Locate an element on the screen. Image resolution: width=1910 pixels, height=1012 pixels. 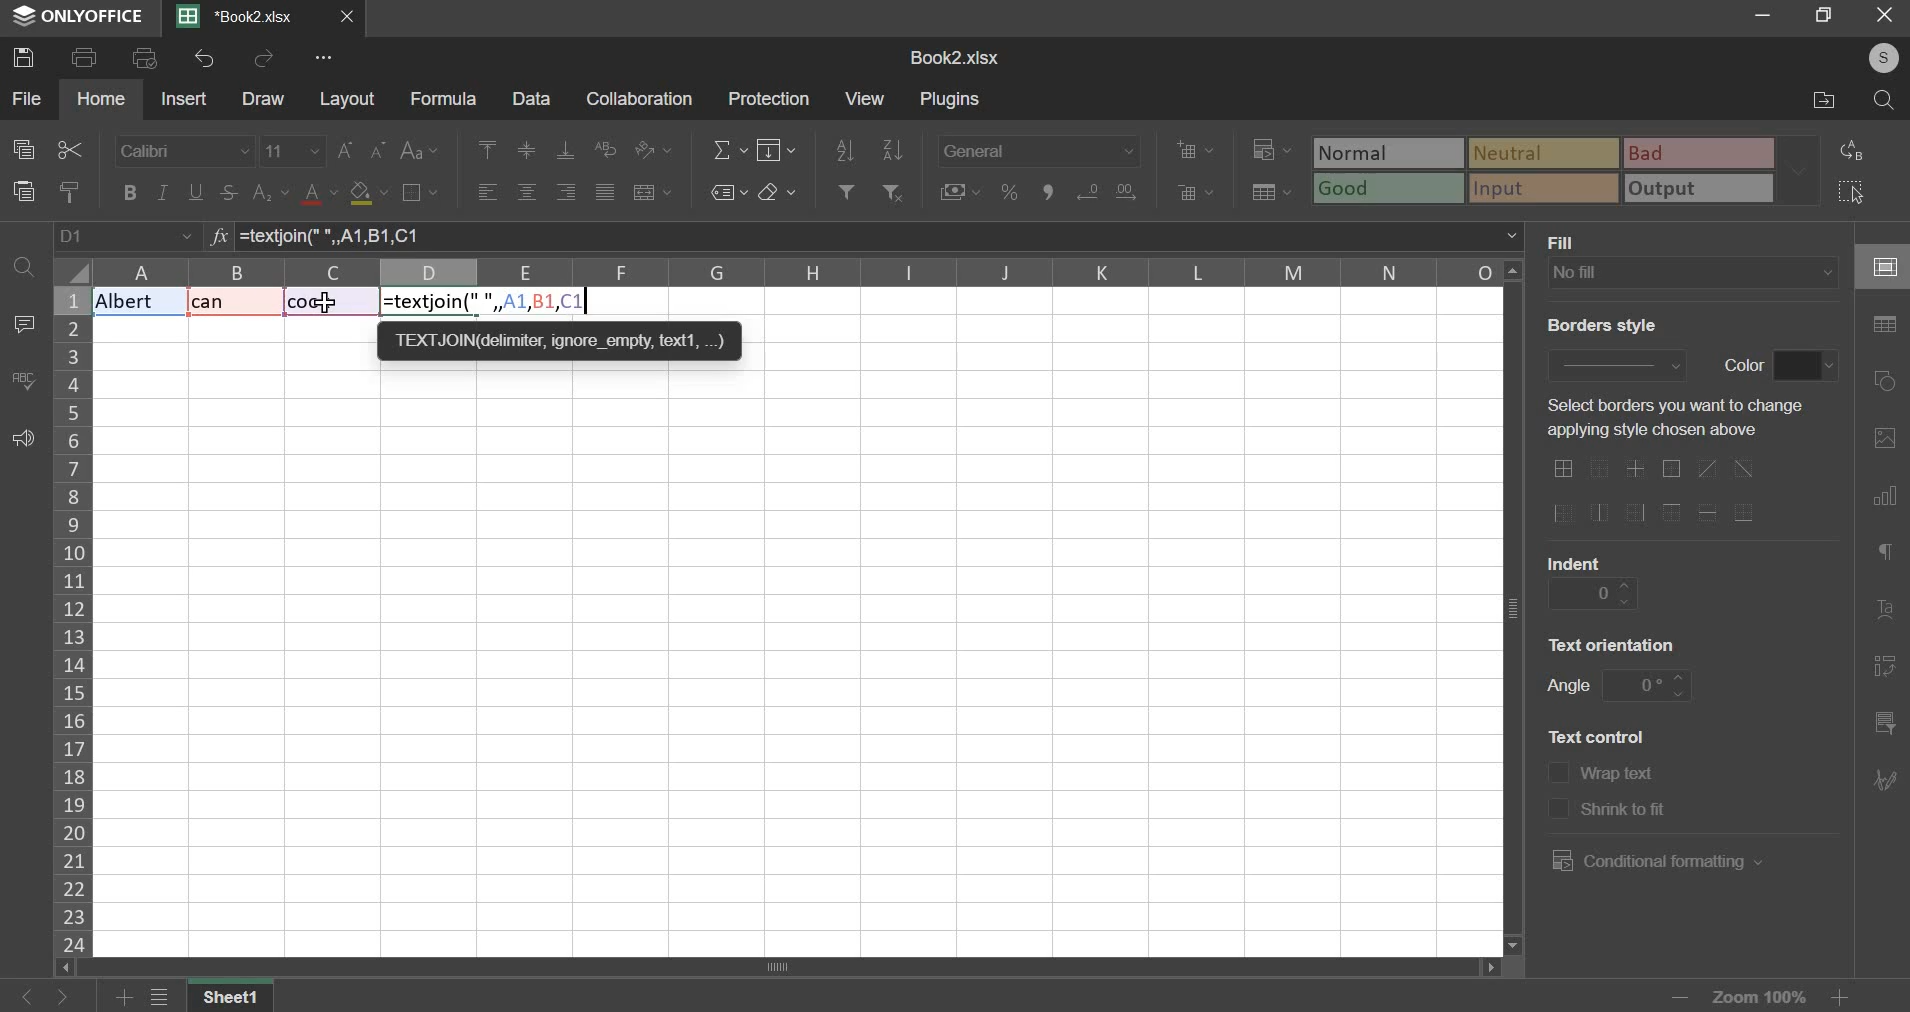
fill is located at coordinates (778, 149).